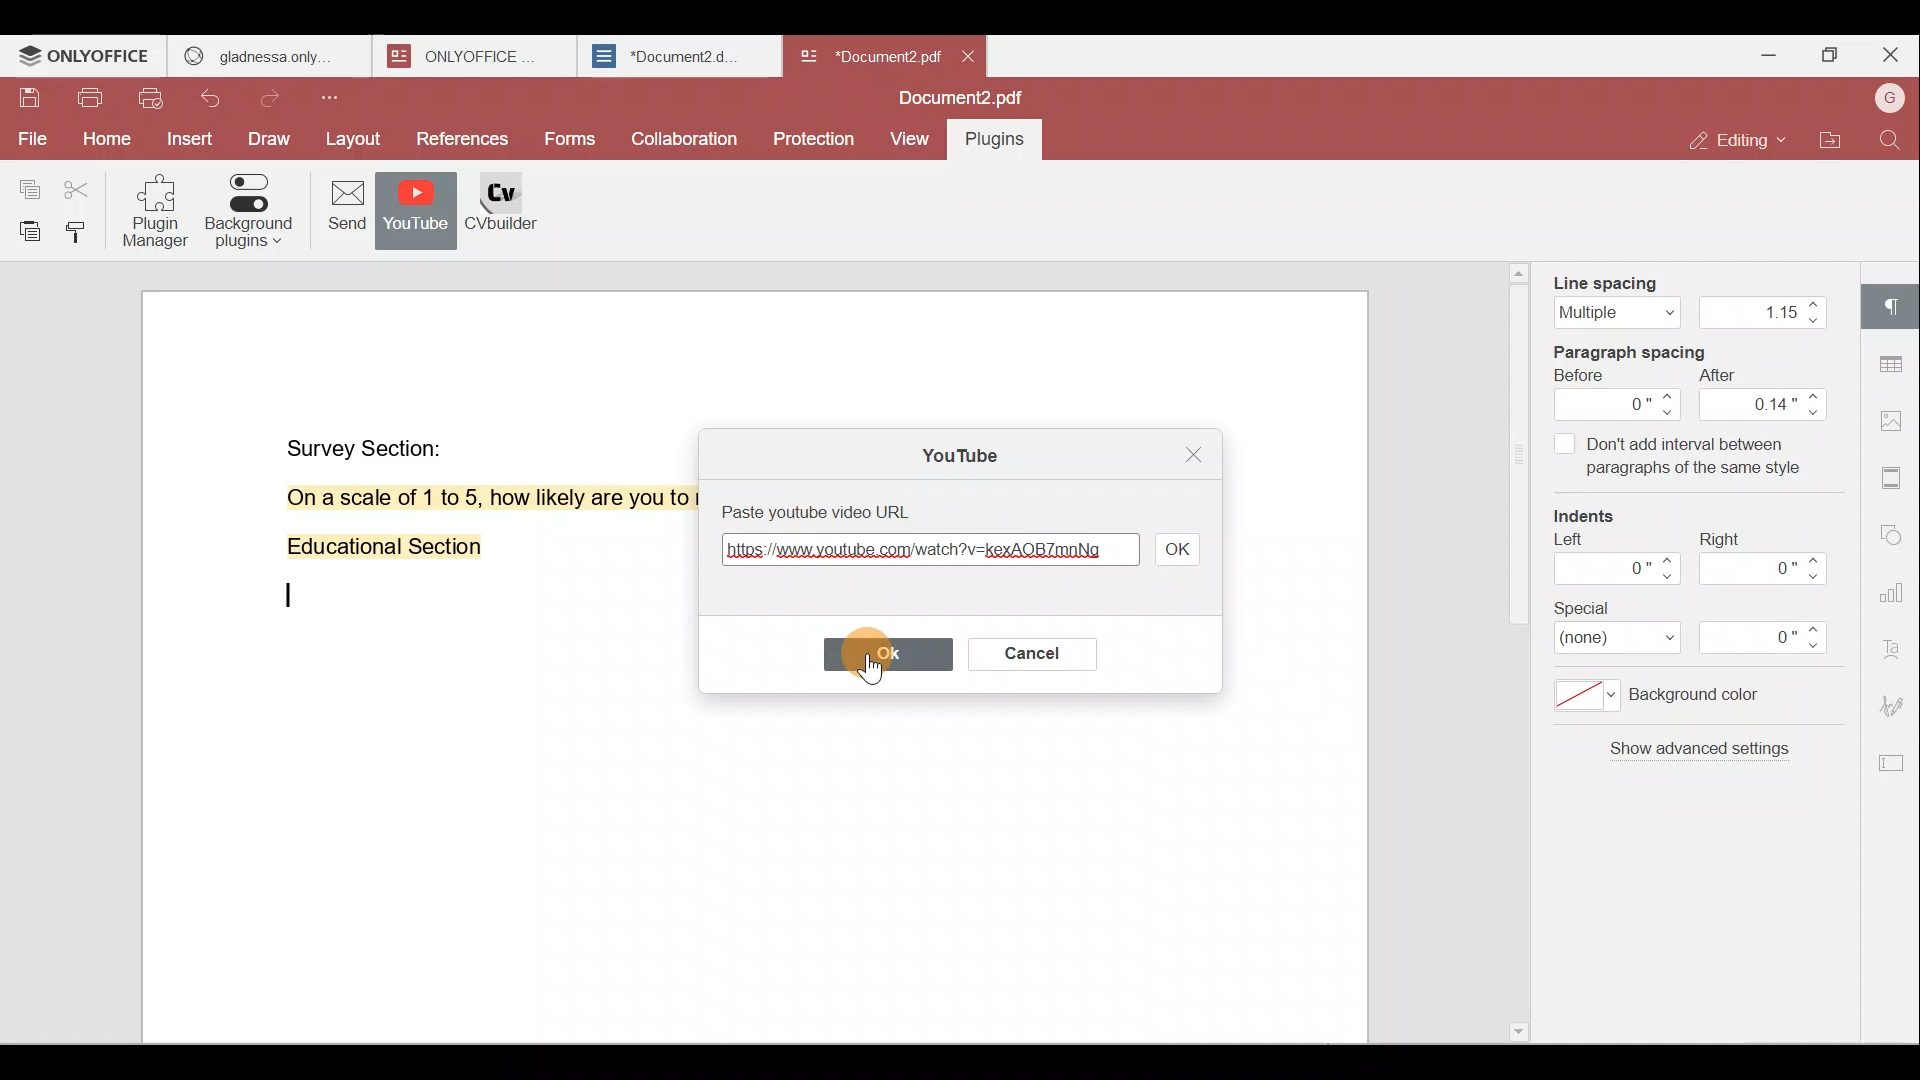 This screenshot has width=1920, height=1080. I want to click on Indents, so click(1595, 518).